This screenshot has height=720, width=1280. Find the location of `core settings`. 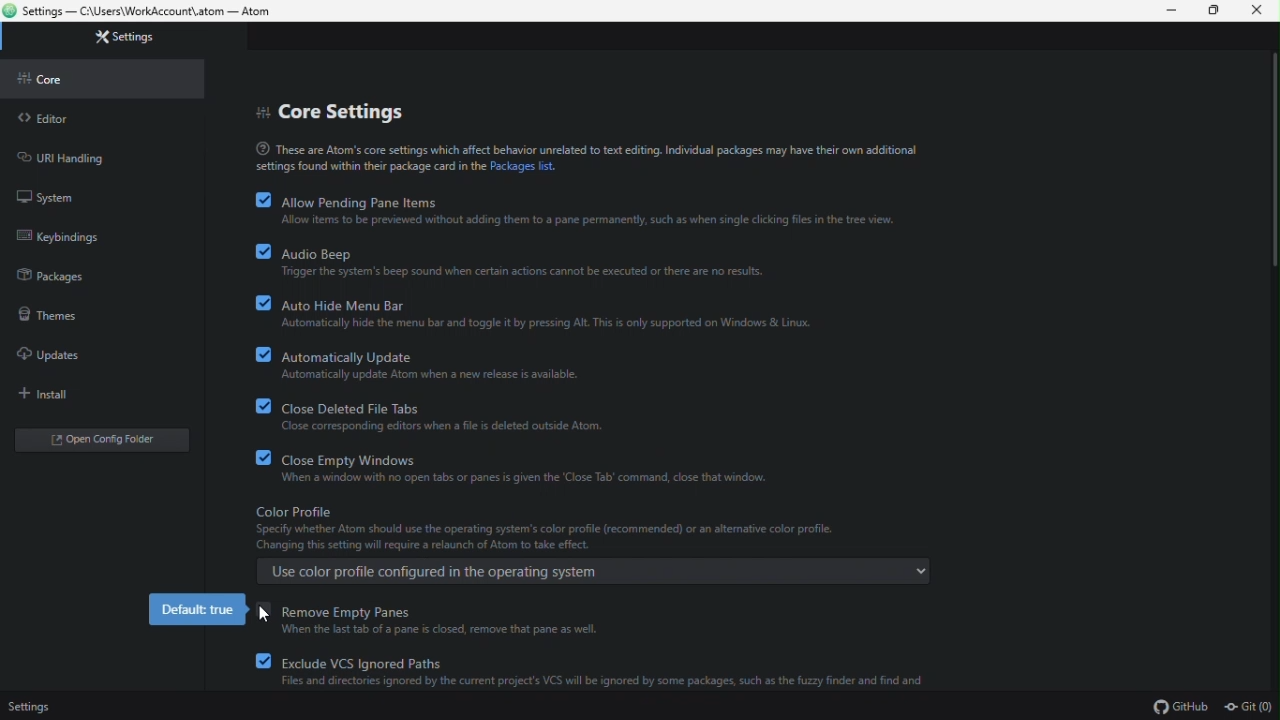

core settings is located at coordinates (336, 109).